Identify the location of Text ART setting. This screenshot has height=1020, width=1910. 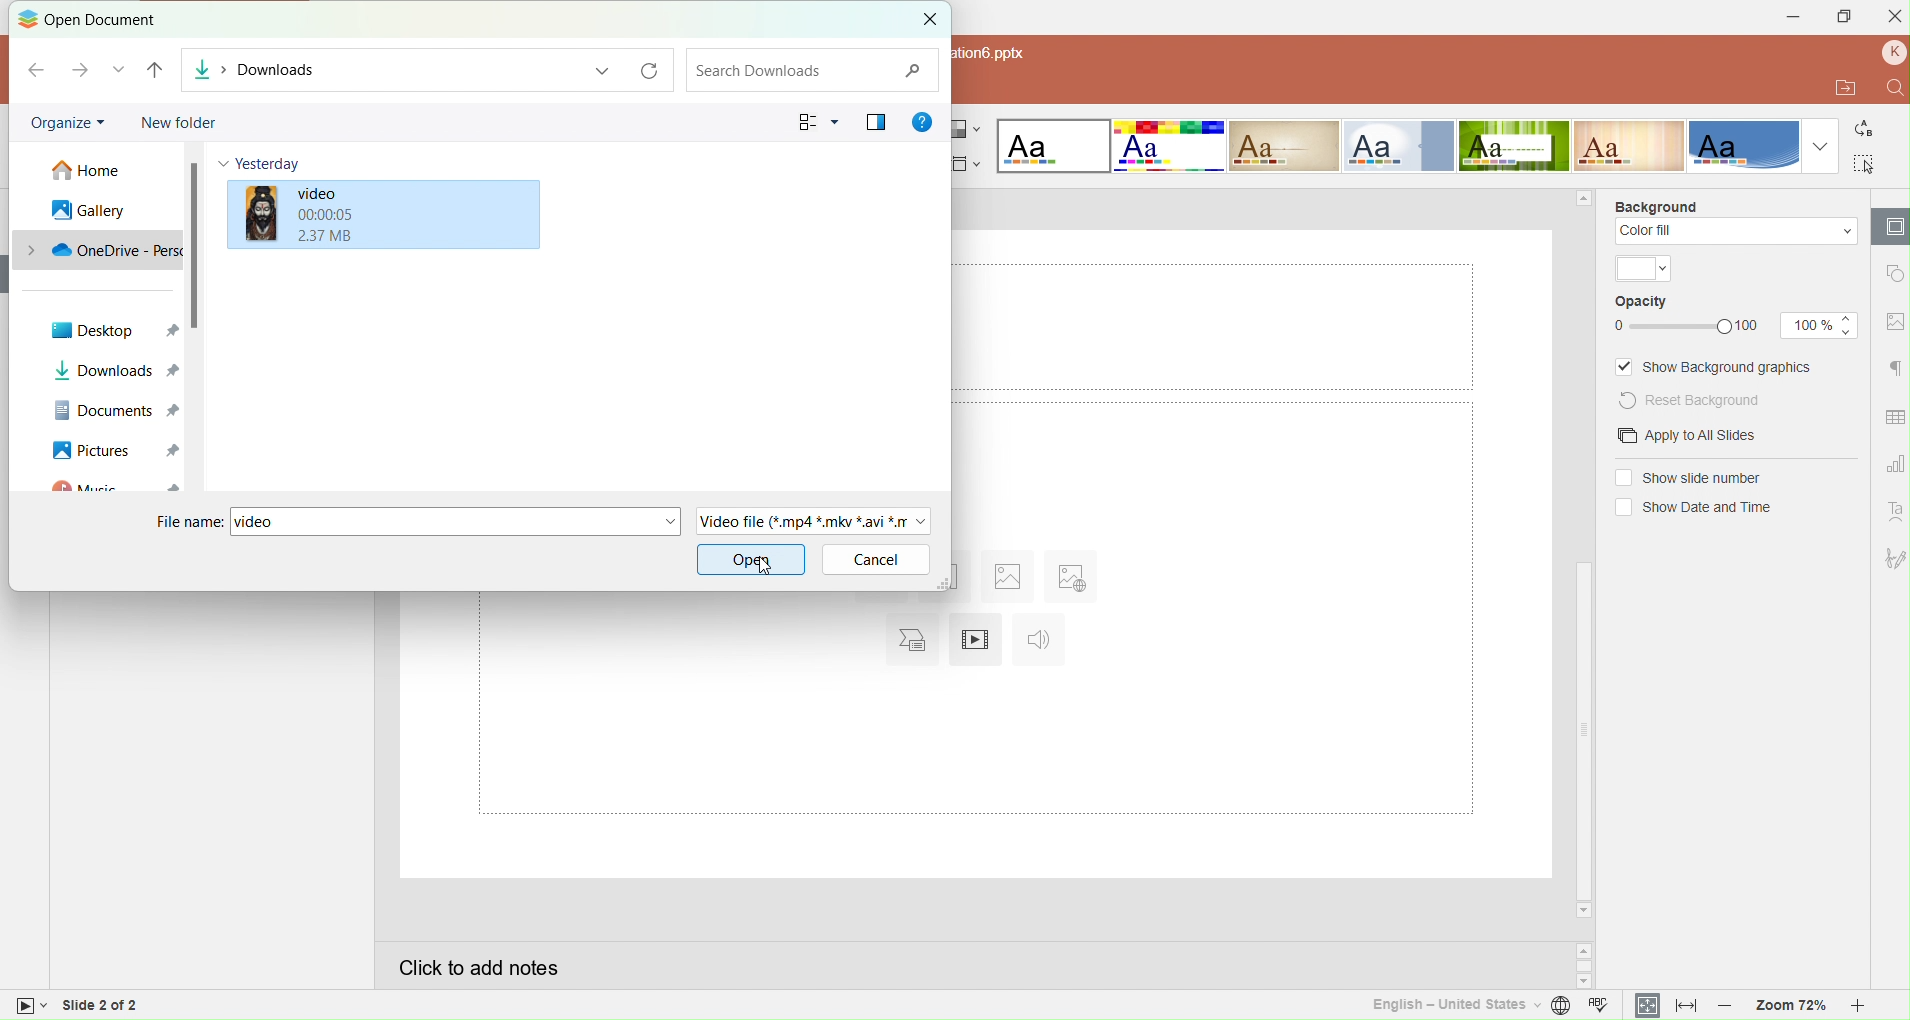
(1891, 511).